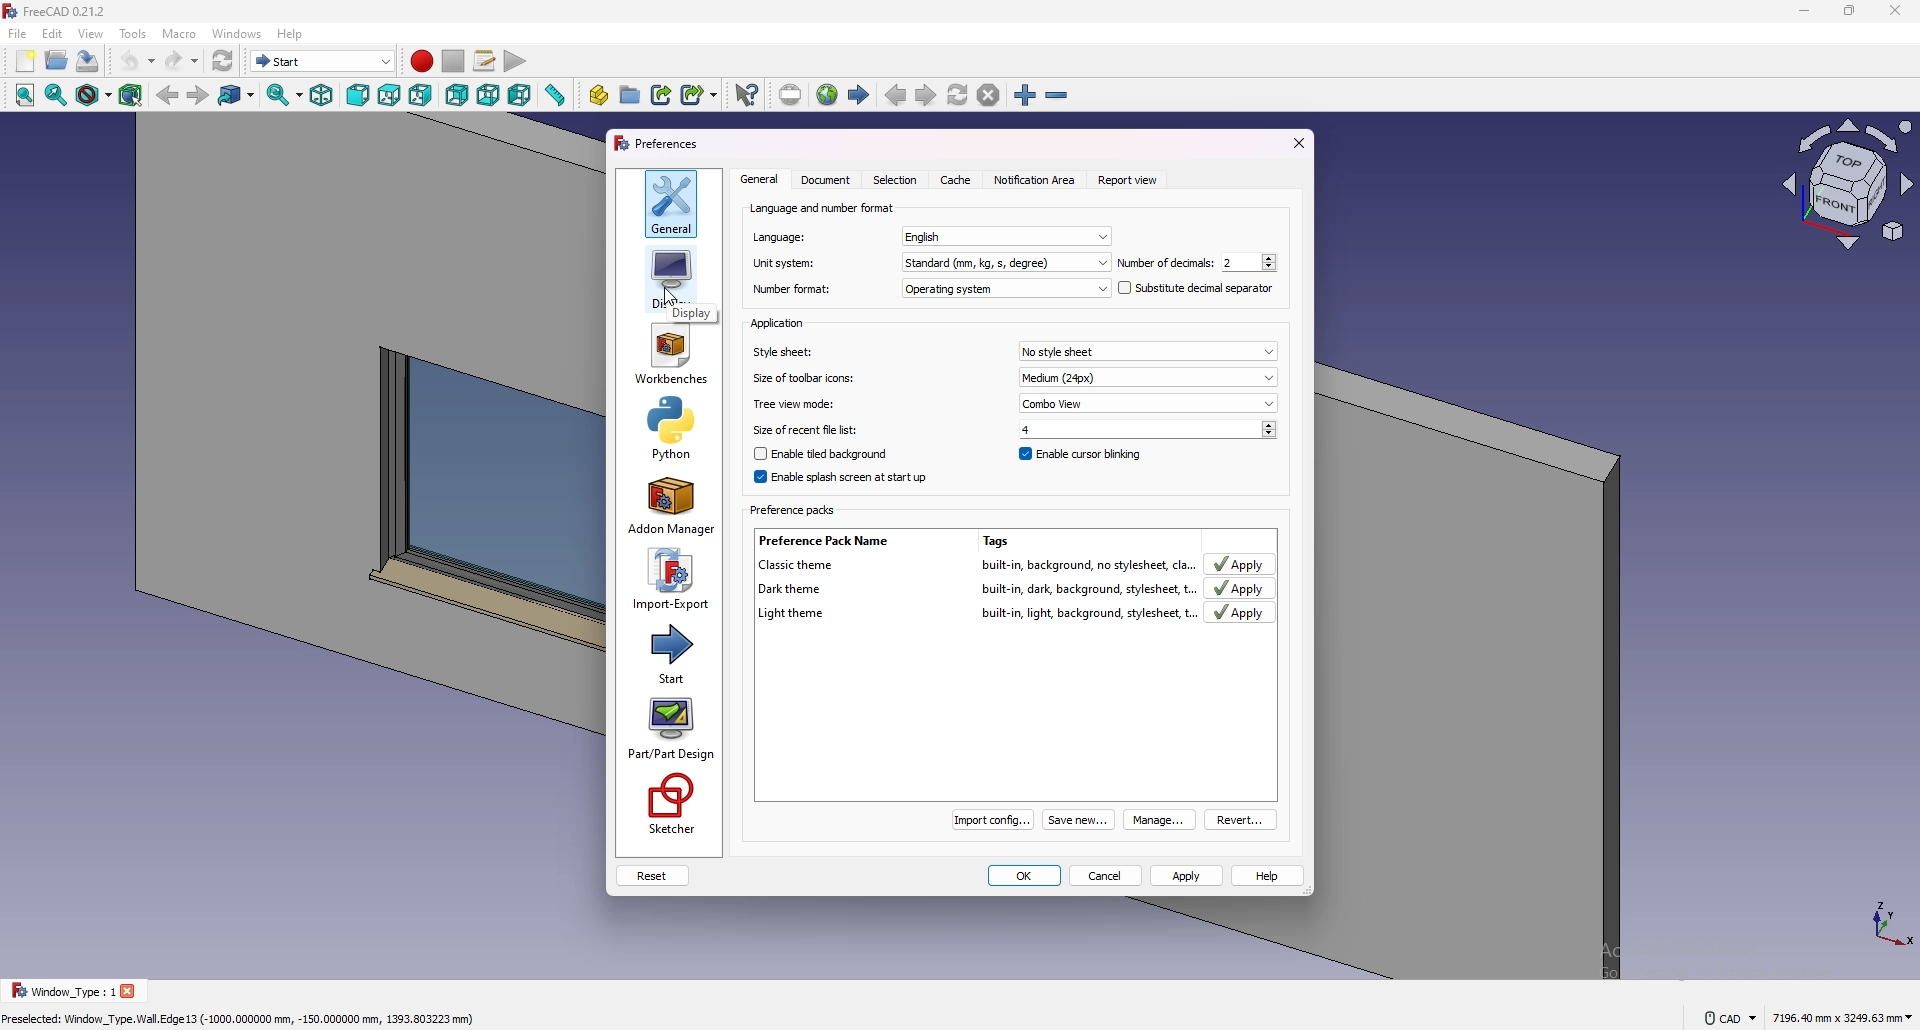 The width and height of the screenshot is (1920, 1030). Describe the element at coordinates (1035, 180) in the screenshot. I see `notification area` at that location.